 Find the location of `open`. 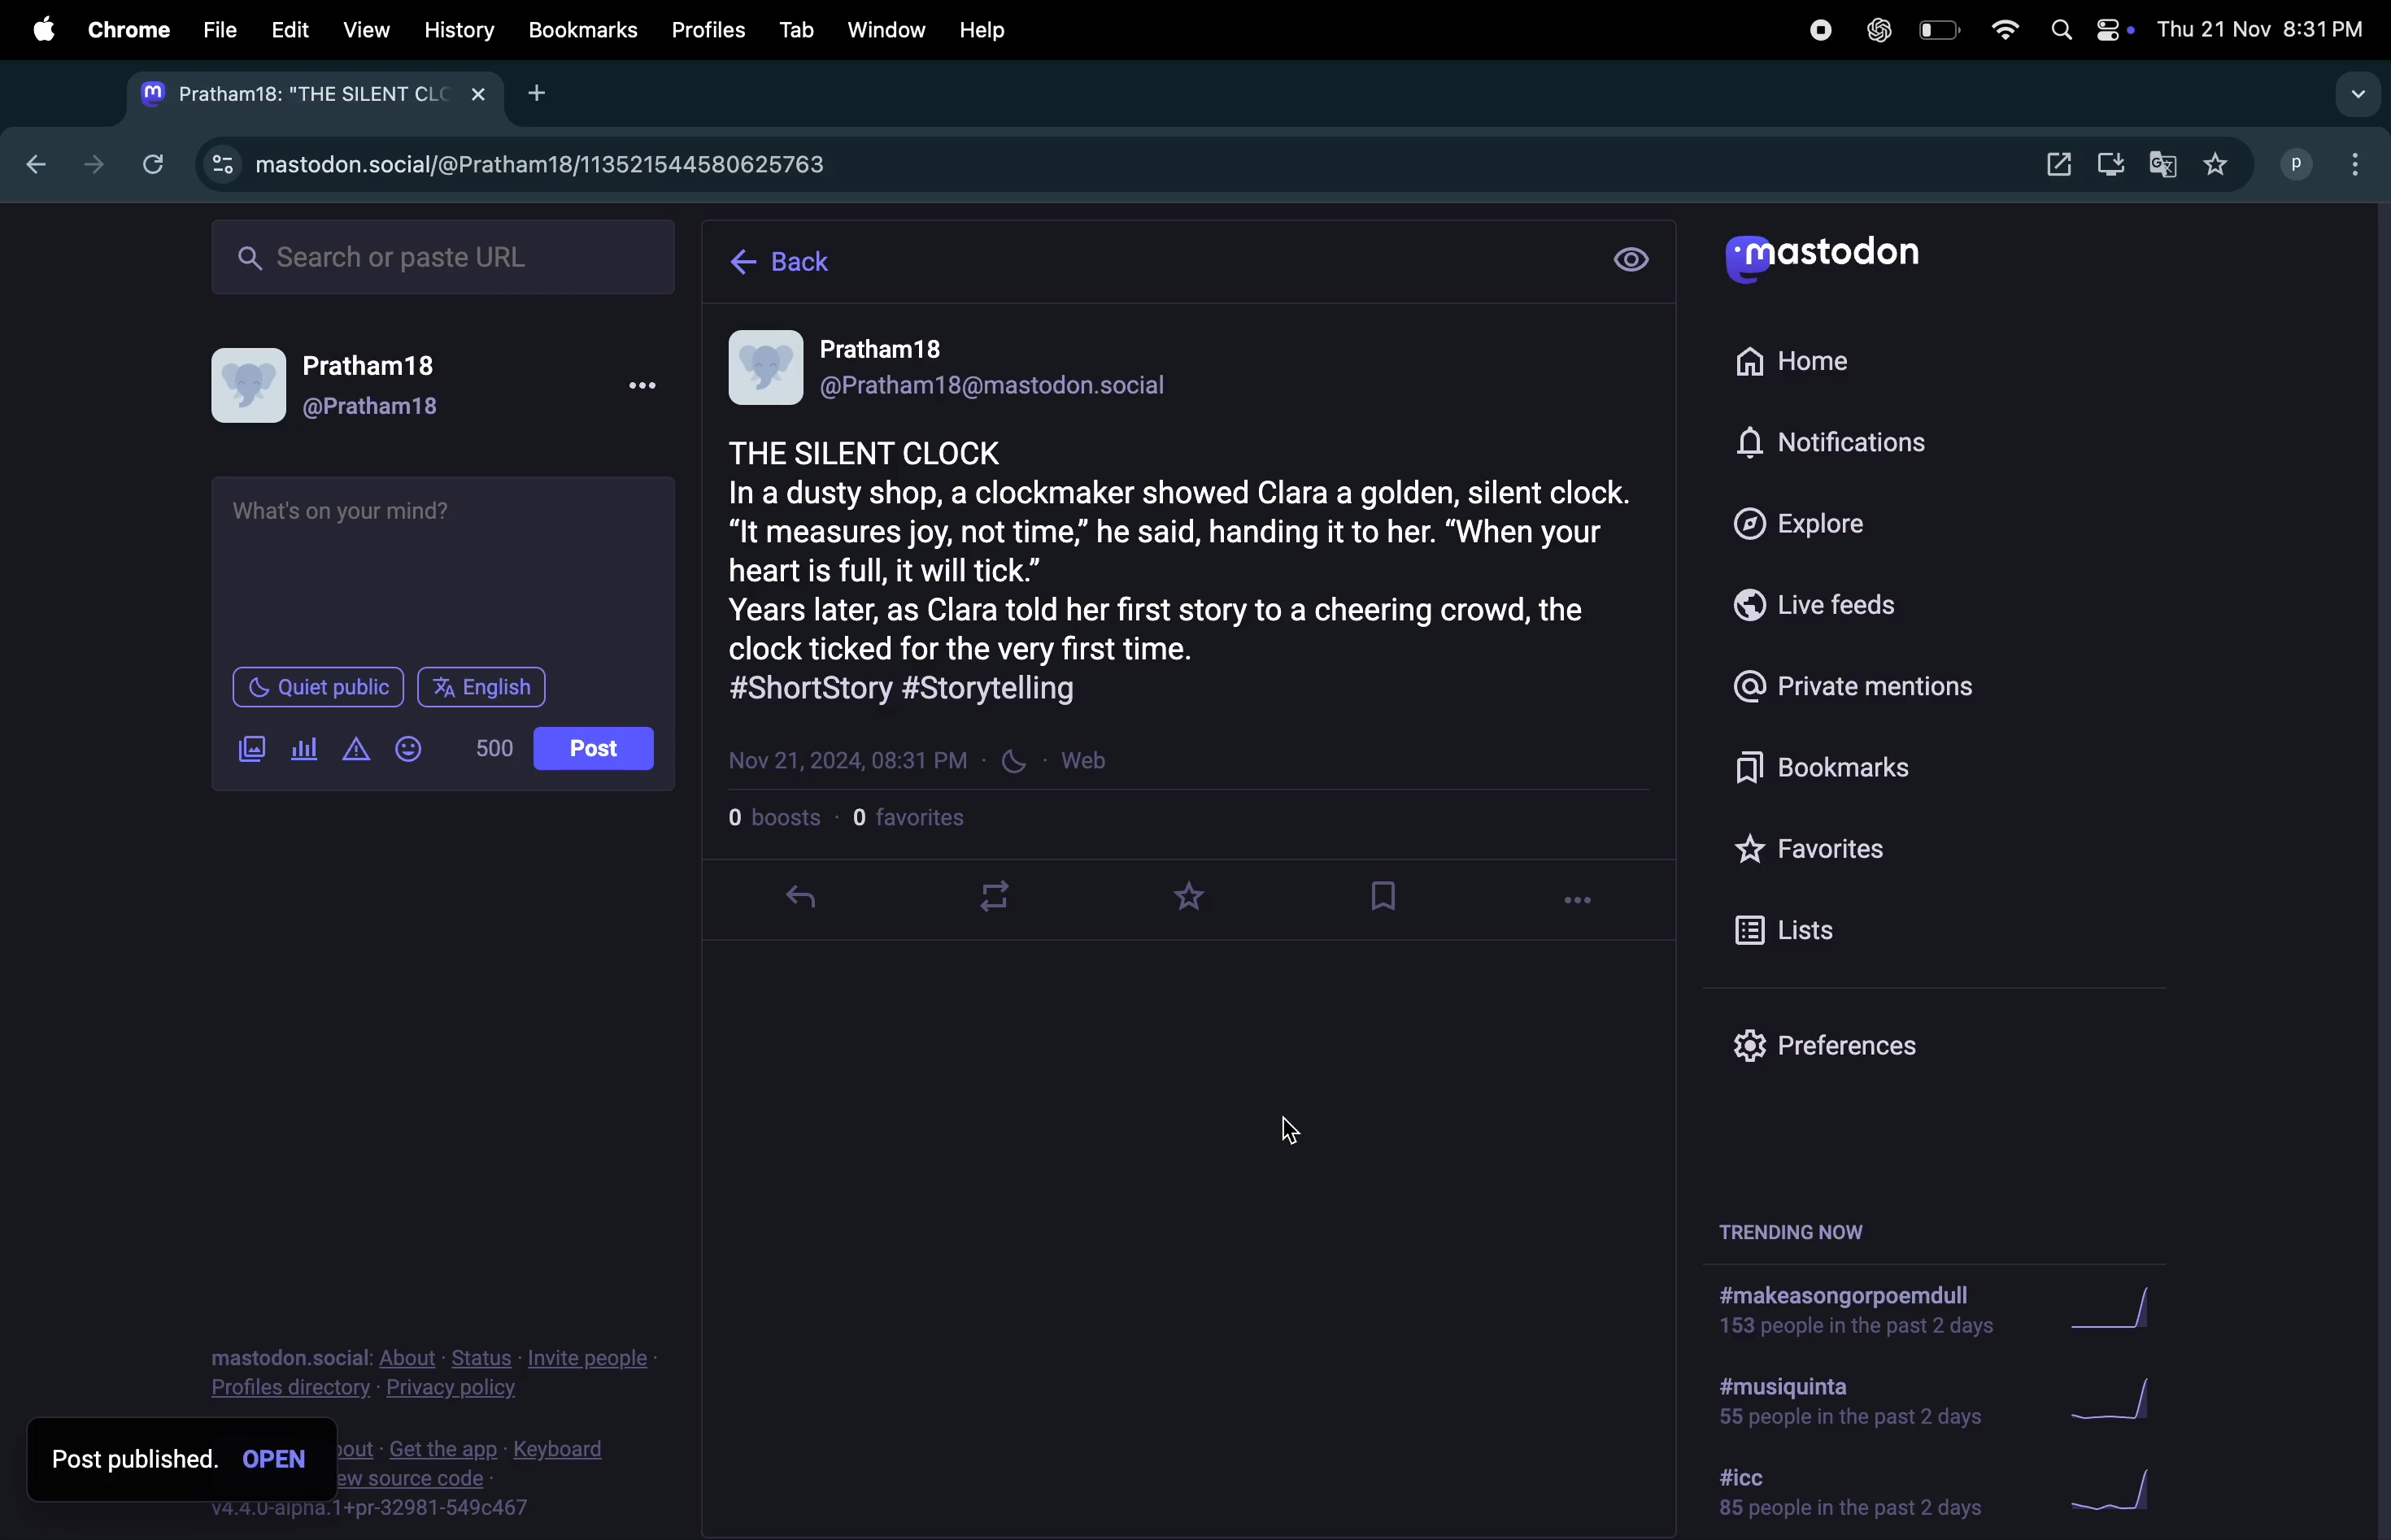

open is located at coordinates (278, 1457).